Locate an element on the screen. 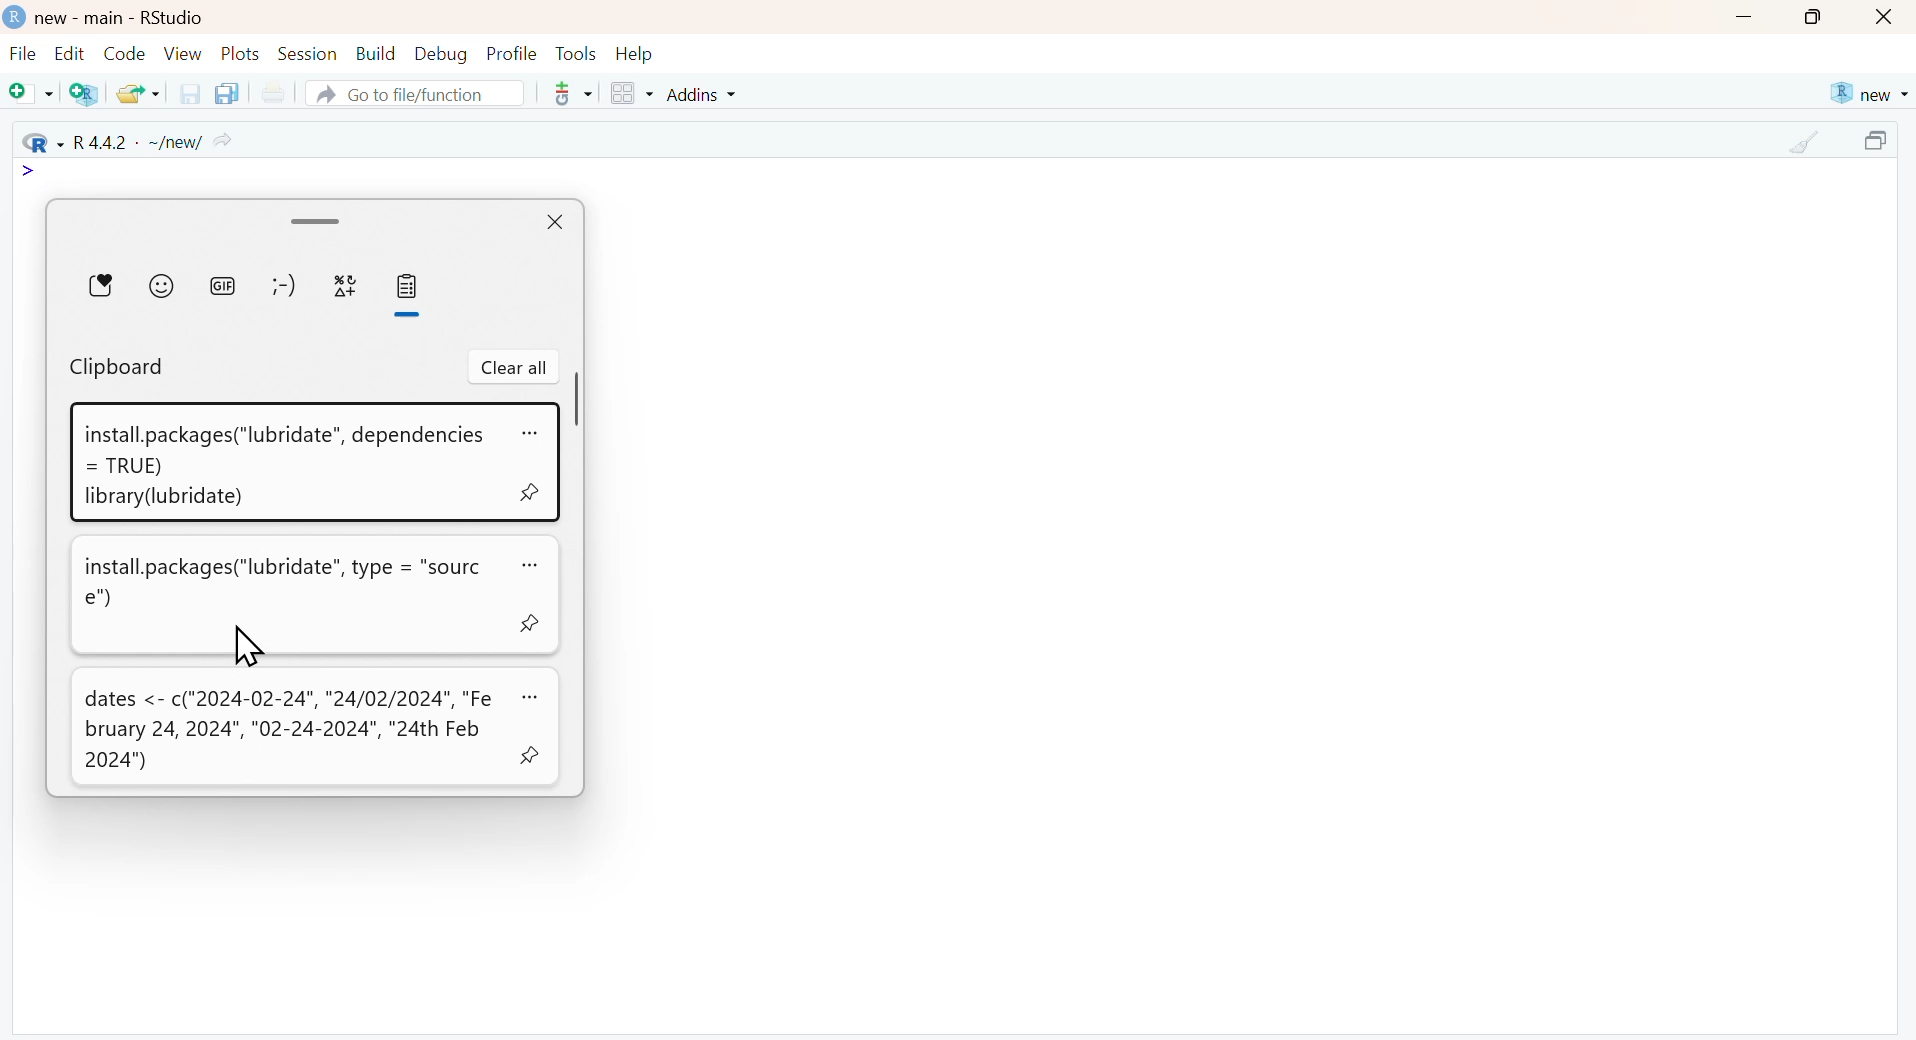  pin is located at coordinates (526, 621).